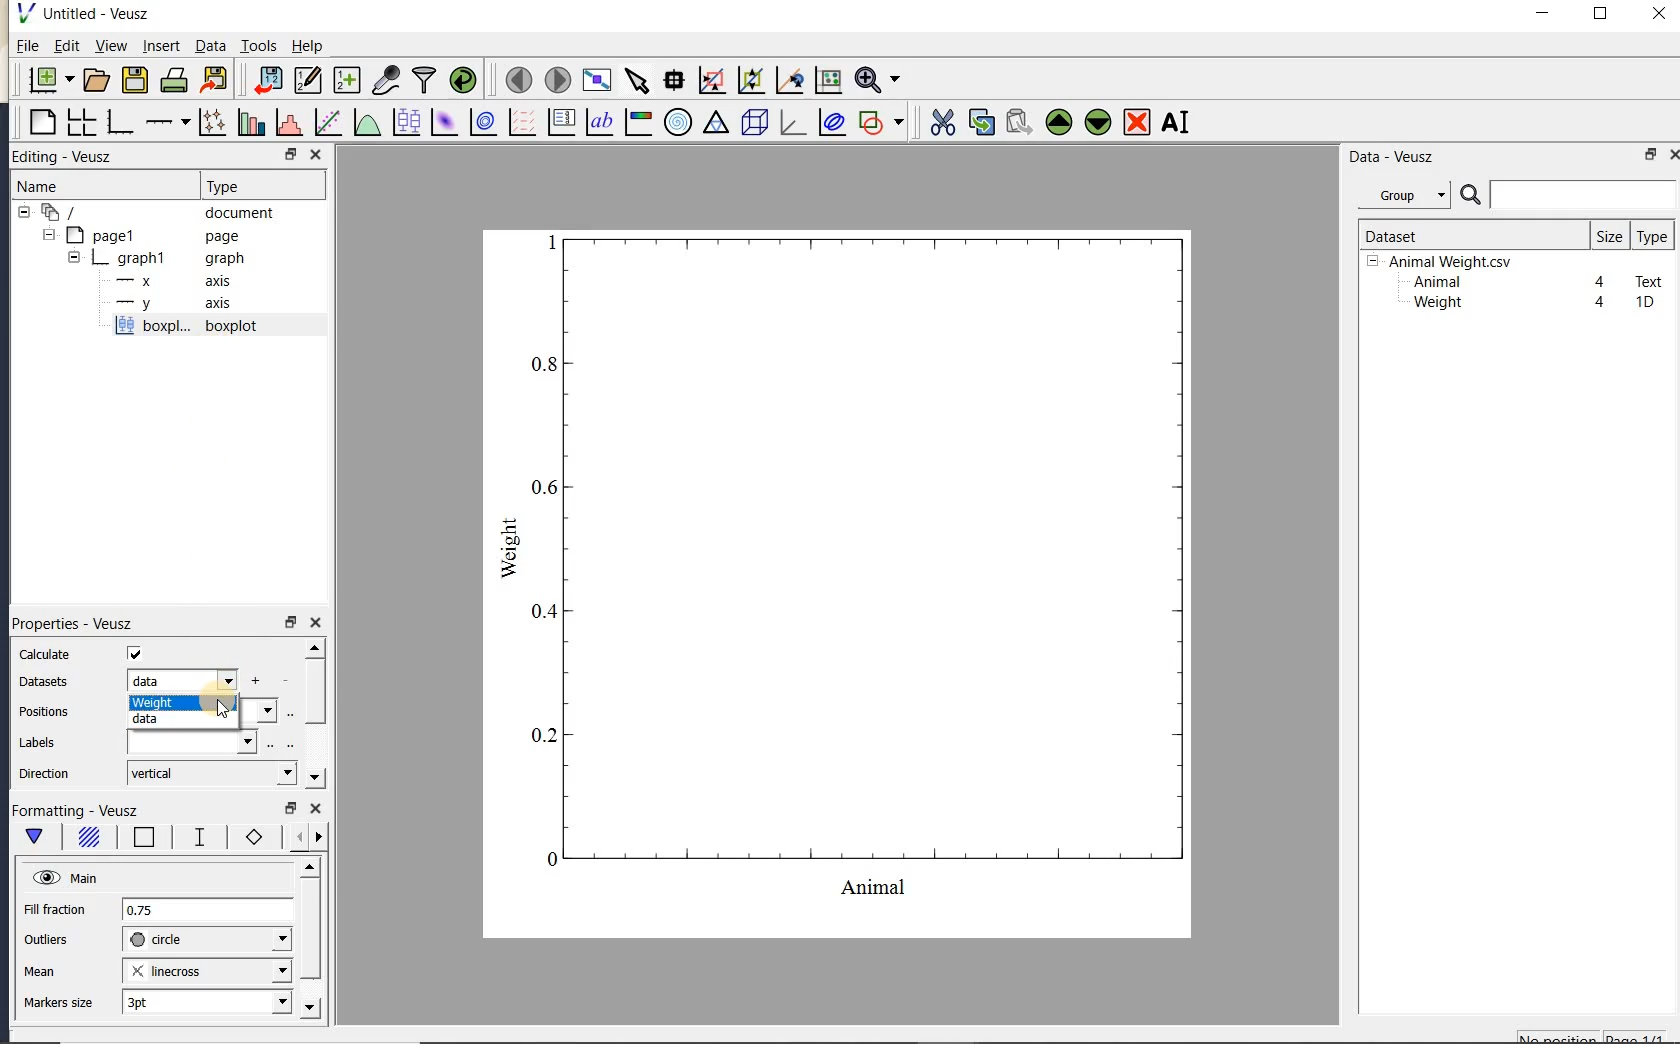  Describe the element at coordinates (1650, 279) in the screenshot. I see `Text` at that location.